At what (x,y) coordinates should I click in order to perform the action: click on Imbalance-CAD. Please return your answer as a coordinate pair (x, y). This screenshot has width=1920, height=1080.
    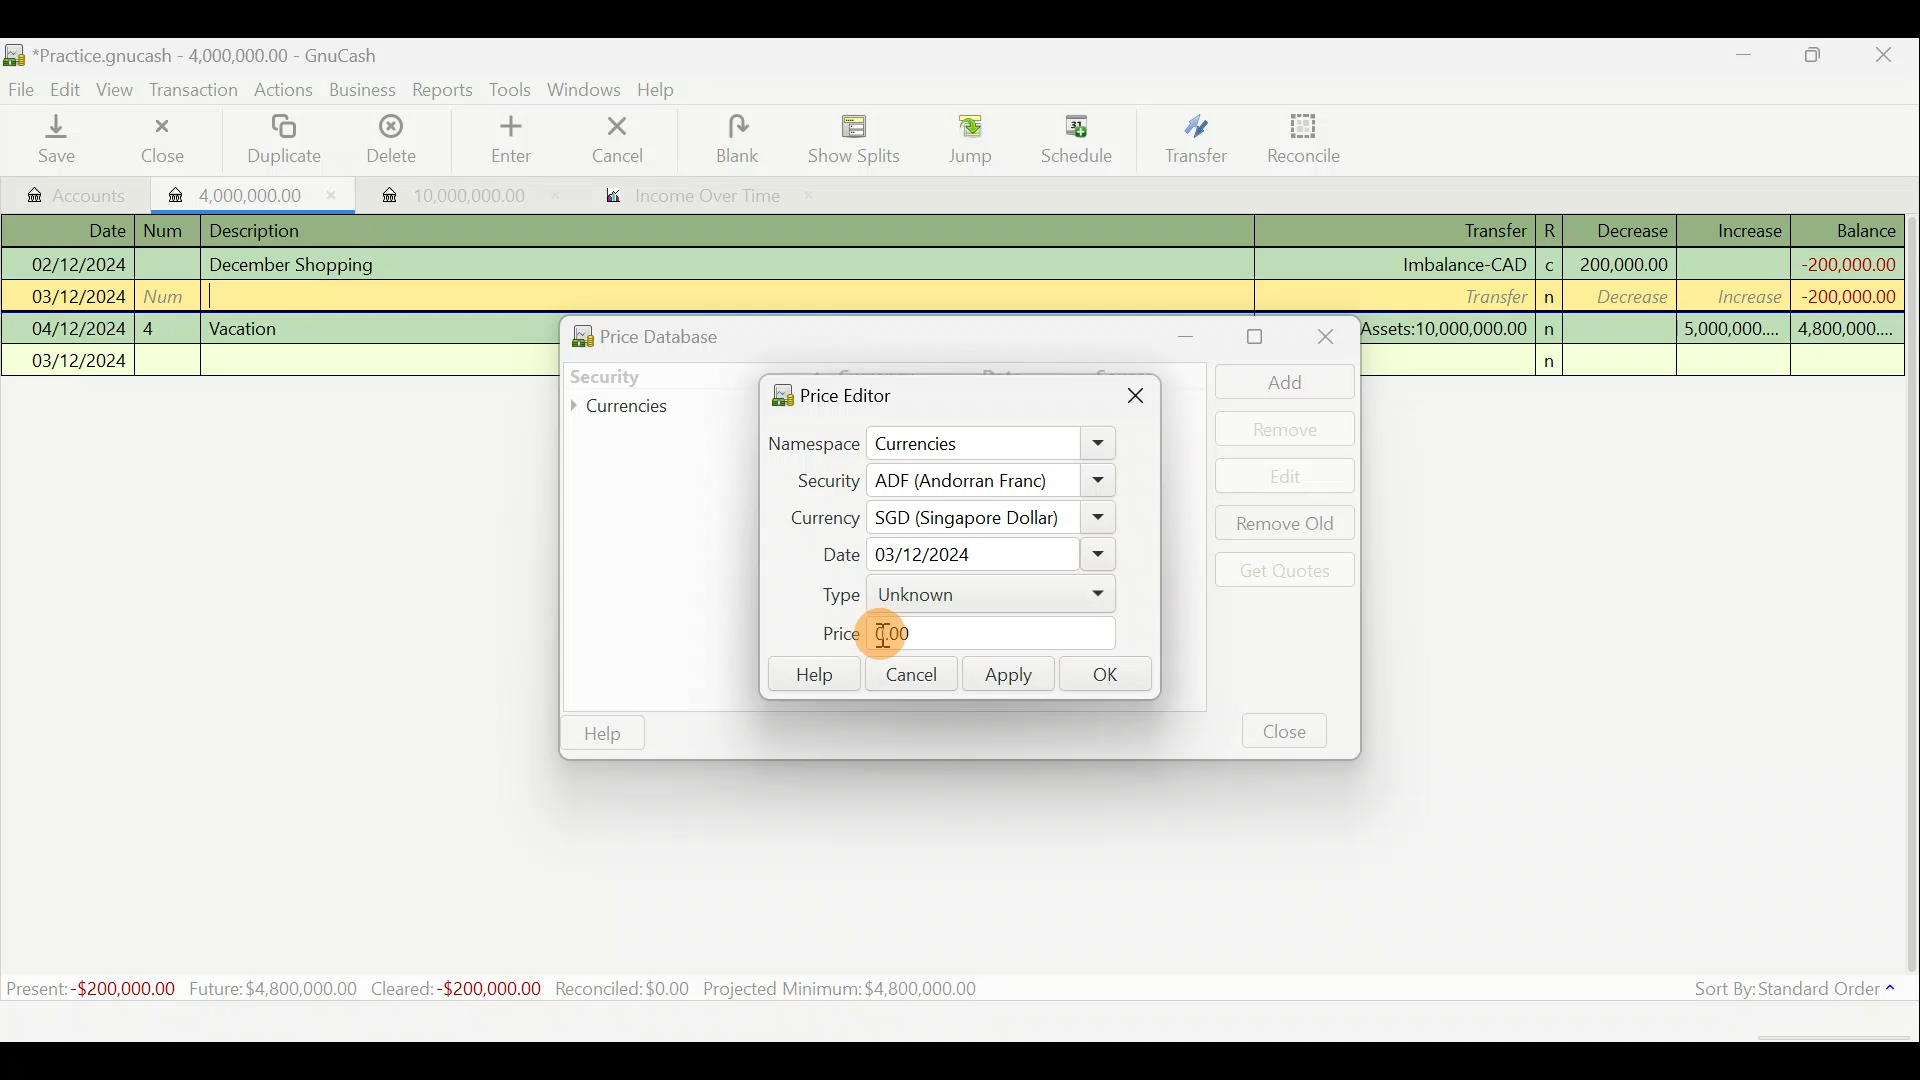
    Looking at the image, I should click on (1463, 264).